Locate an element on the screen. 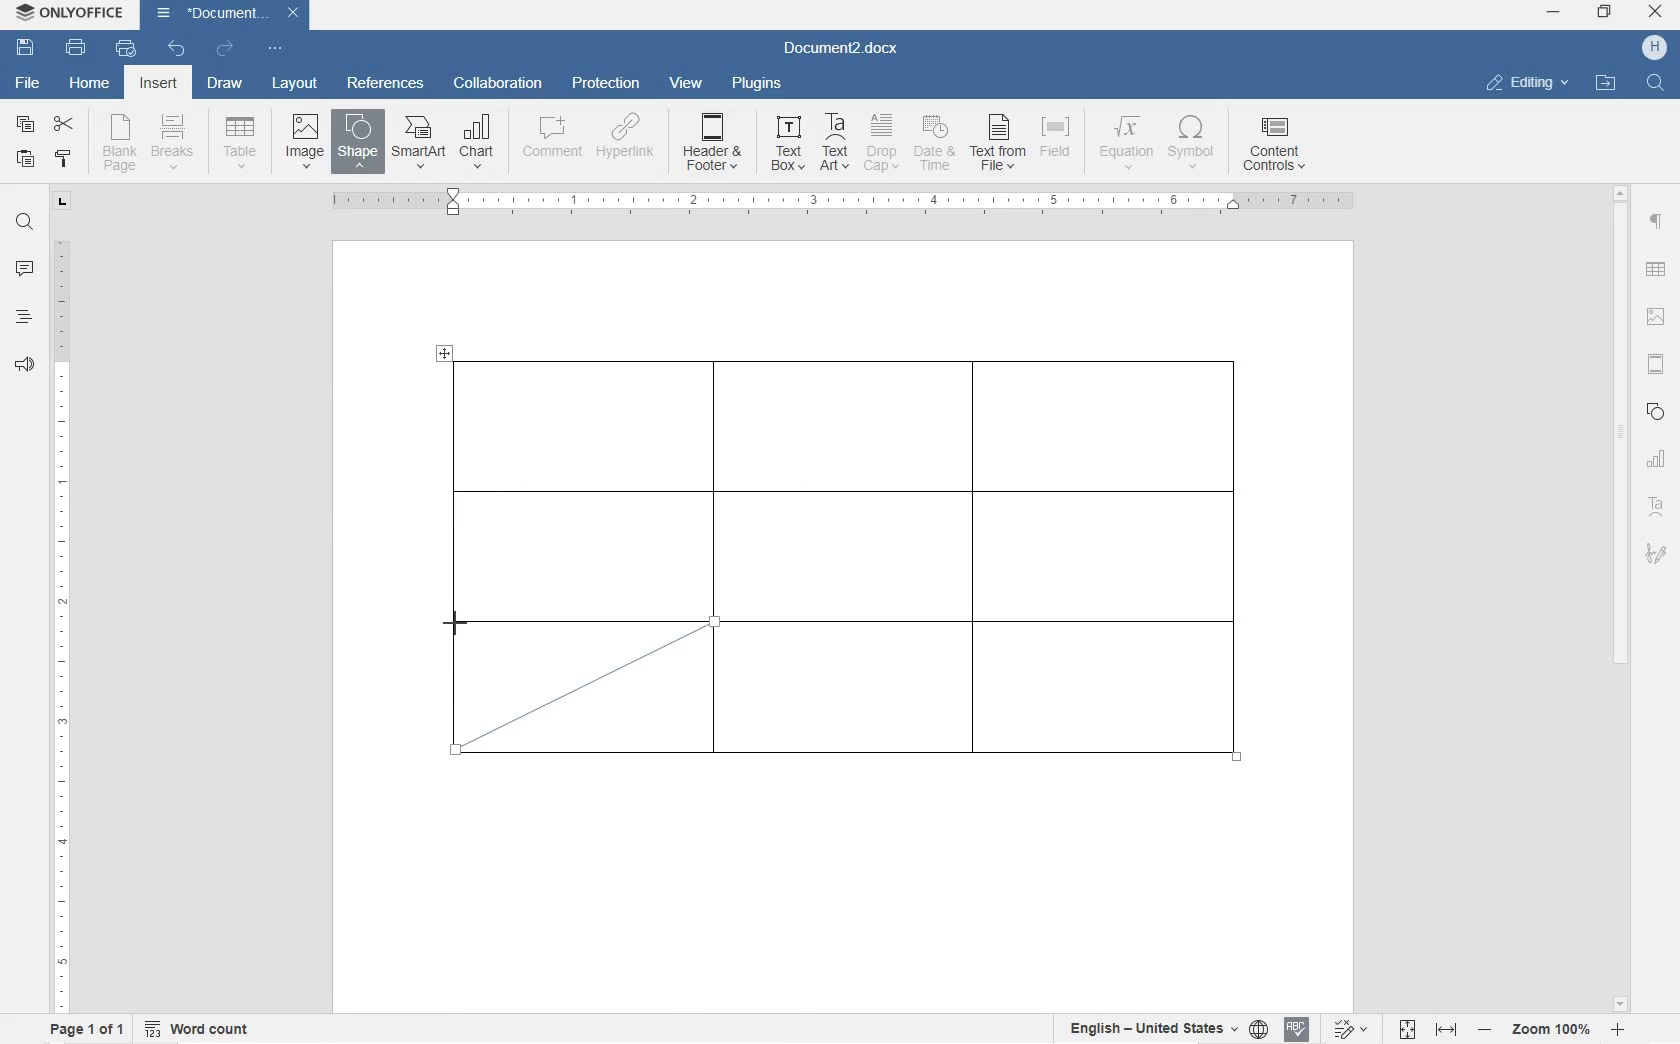 This screenshot has width=1680, height=1044. references is located at coordinates (385, 83).